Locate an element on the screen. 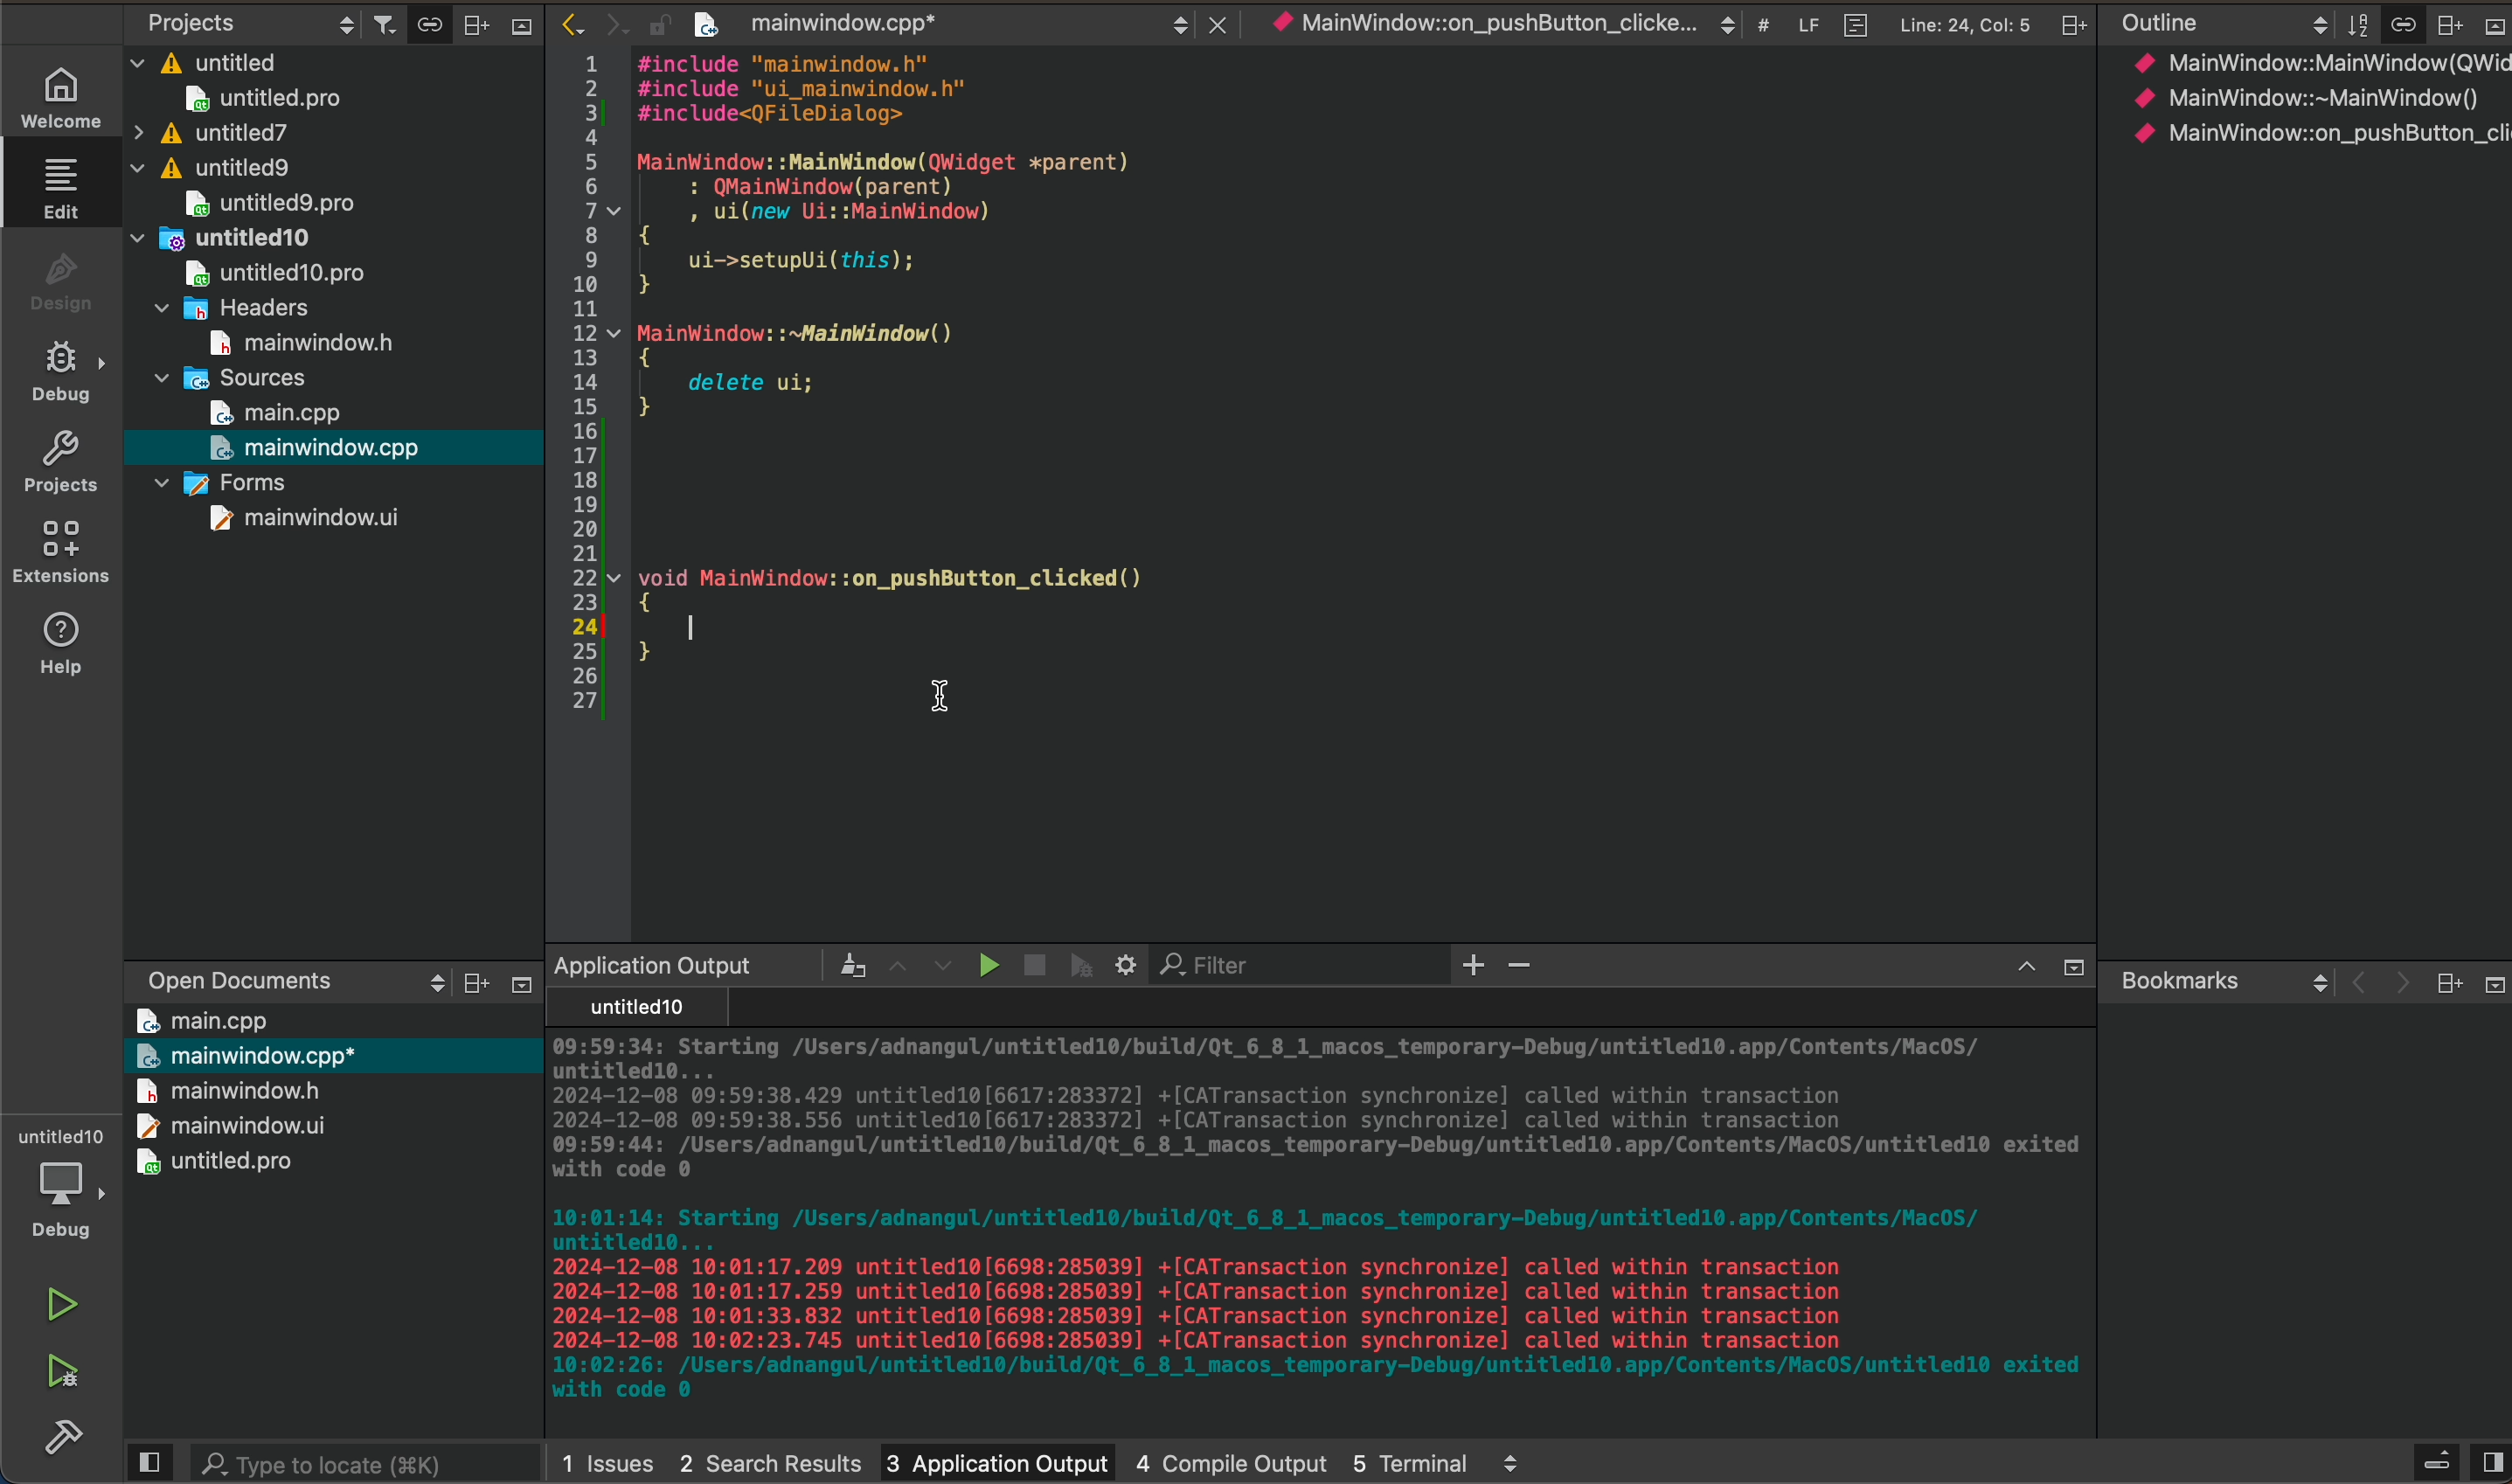 This screenshot has height=1484, width=2512. MainWindow::on is located at coordinates (1480, 26).